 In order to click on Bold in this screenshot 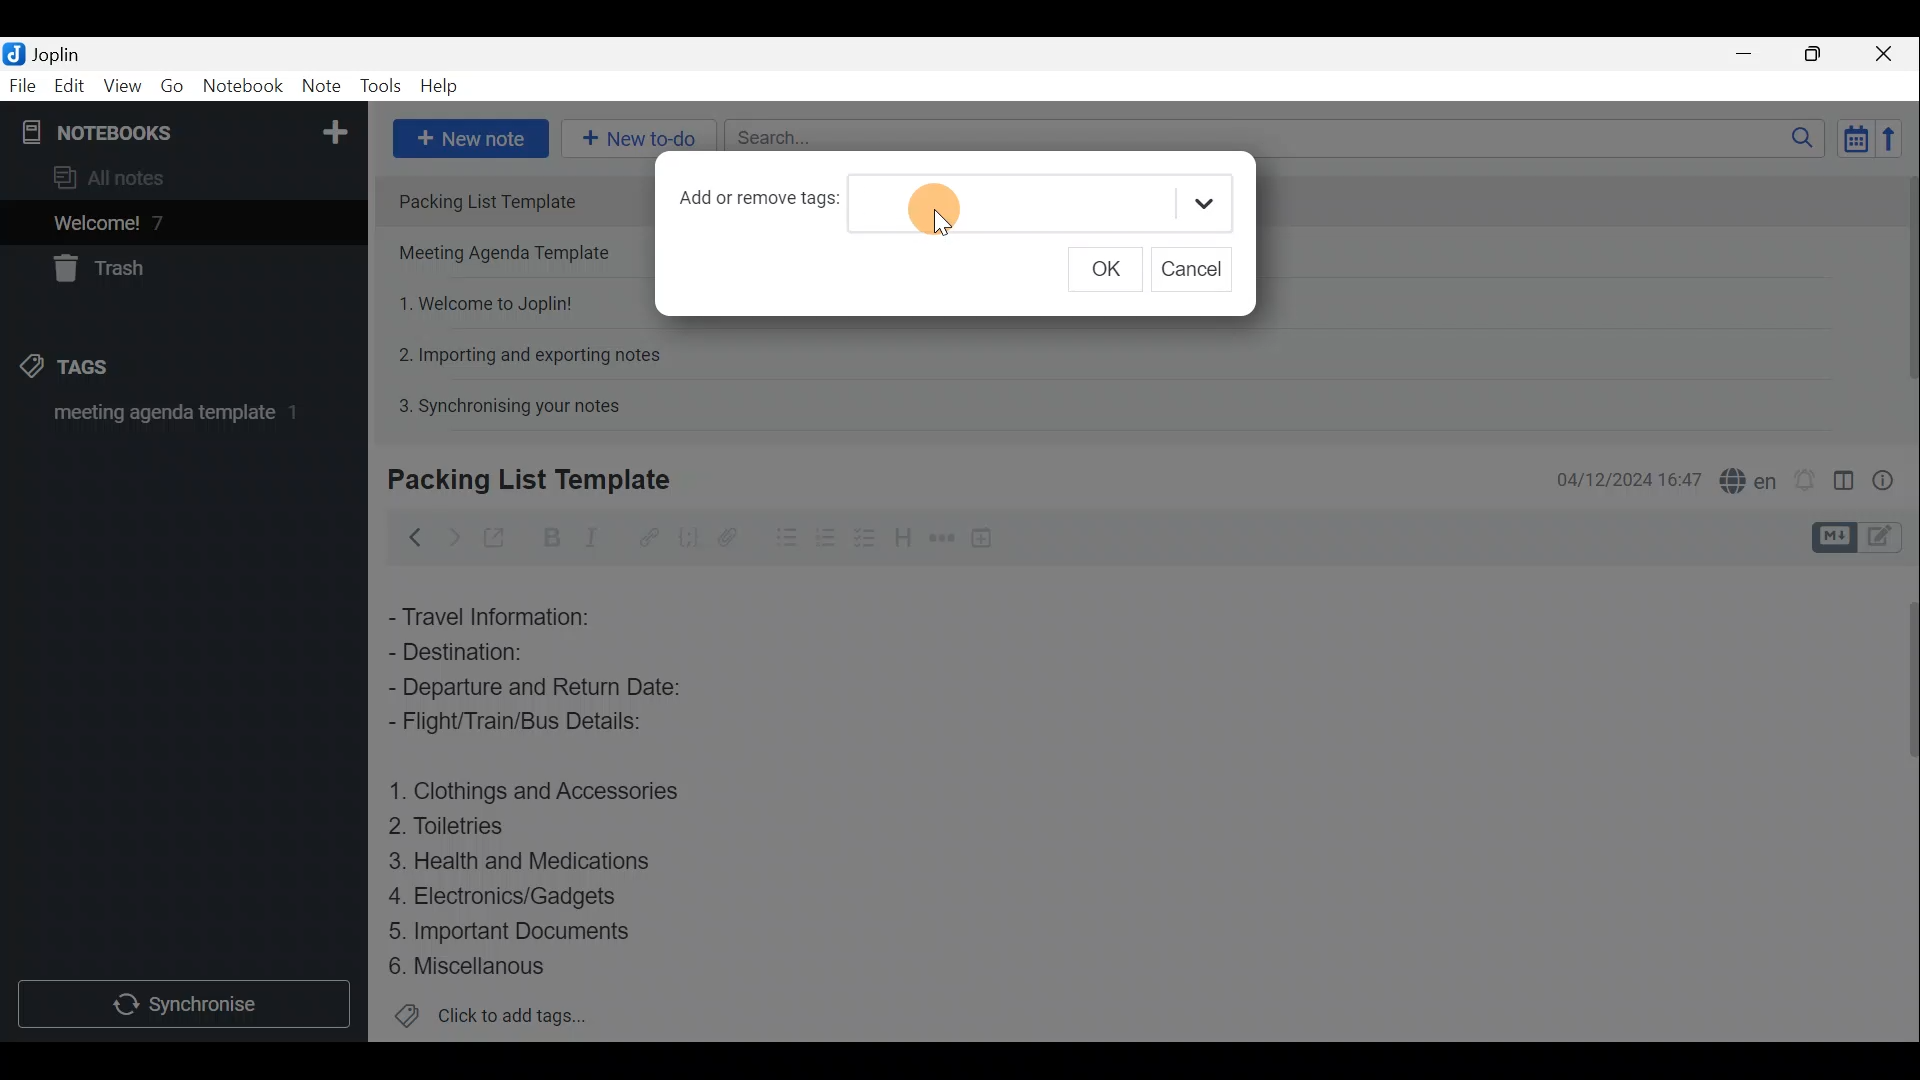, I will do `click(549, 536)`.